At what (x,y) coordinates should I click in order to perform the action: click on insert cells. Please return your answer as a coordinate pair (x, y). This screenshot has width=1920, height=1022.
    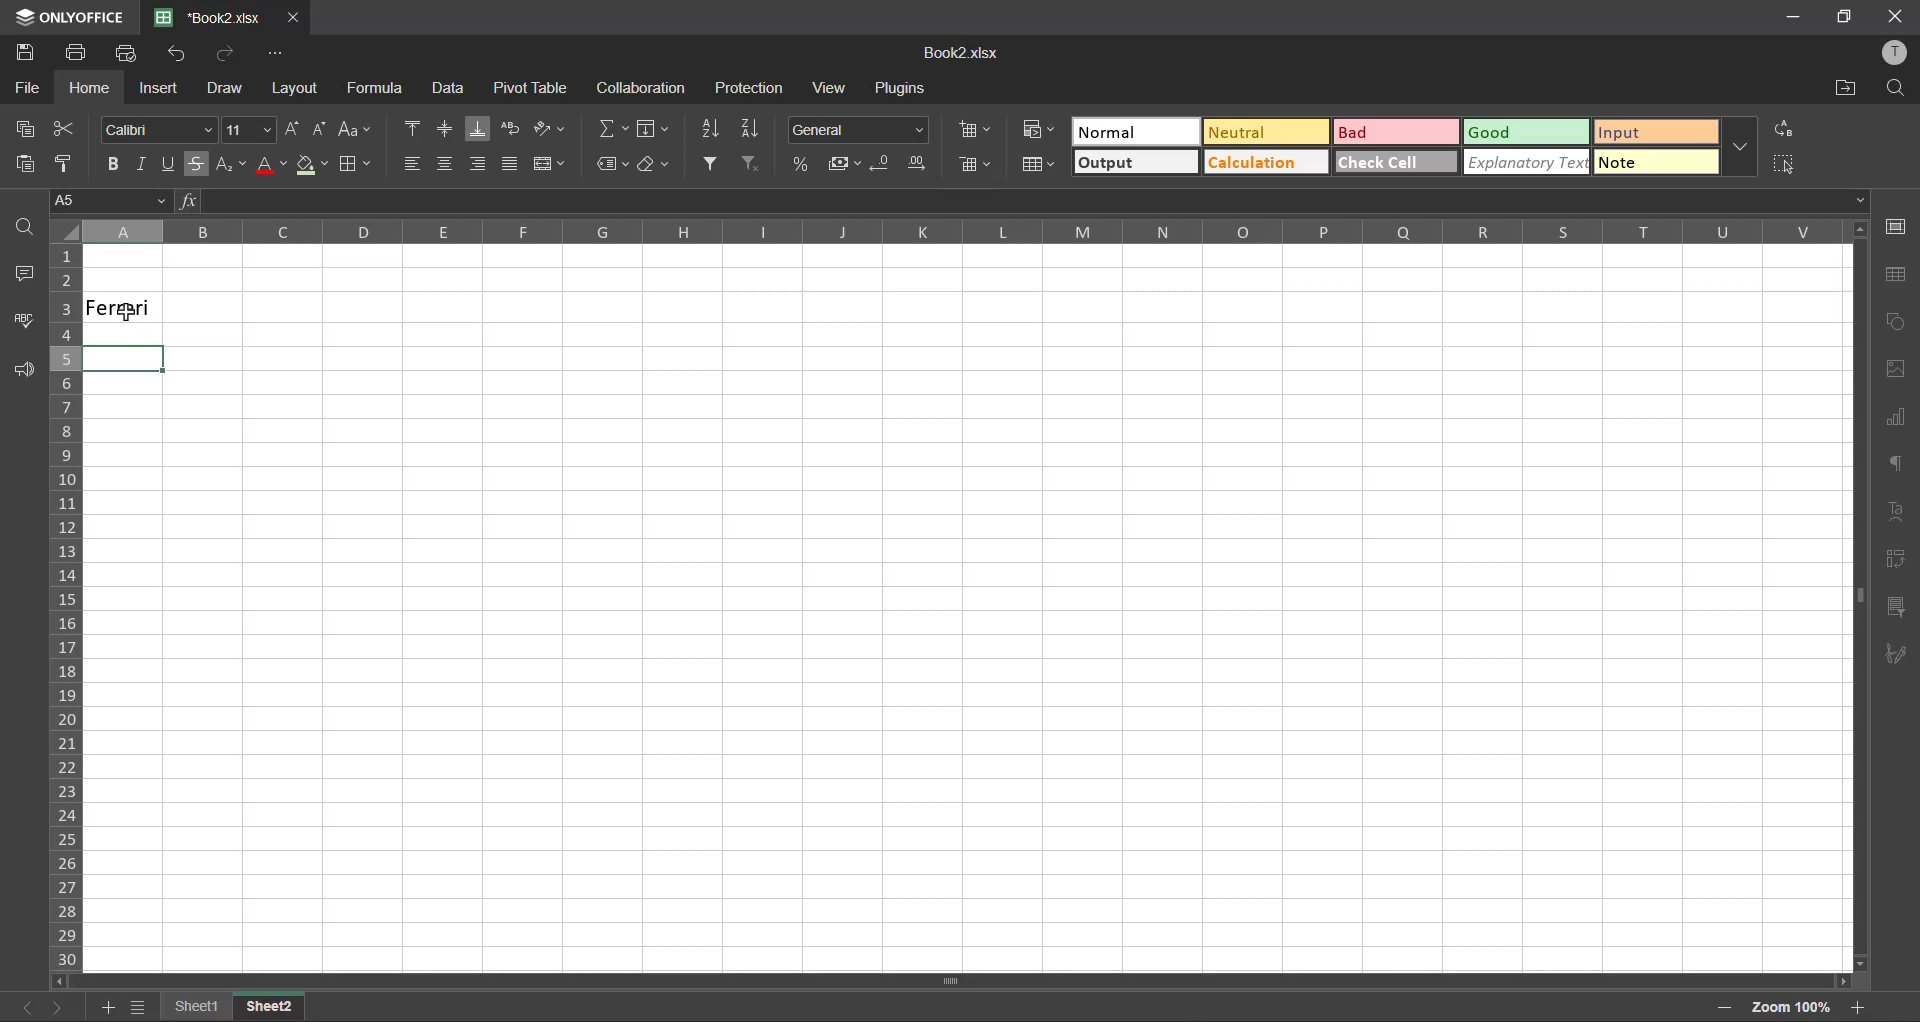
    Looking at the image, I should click on (975, 128).